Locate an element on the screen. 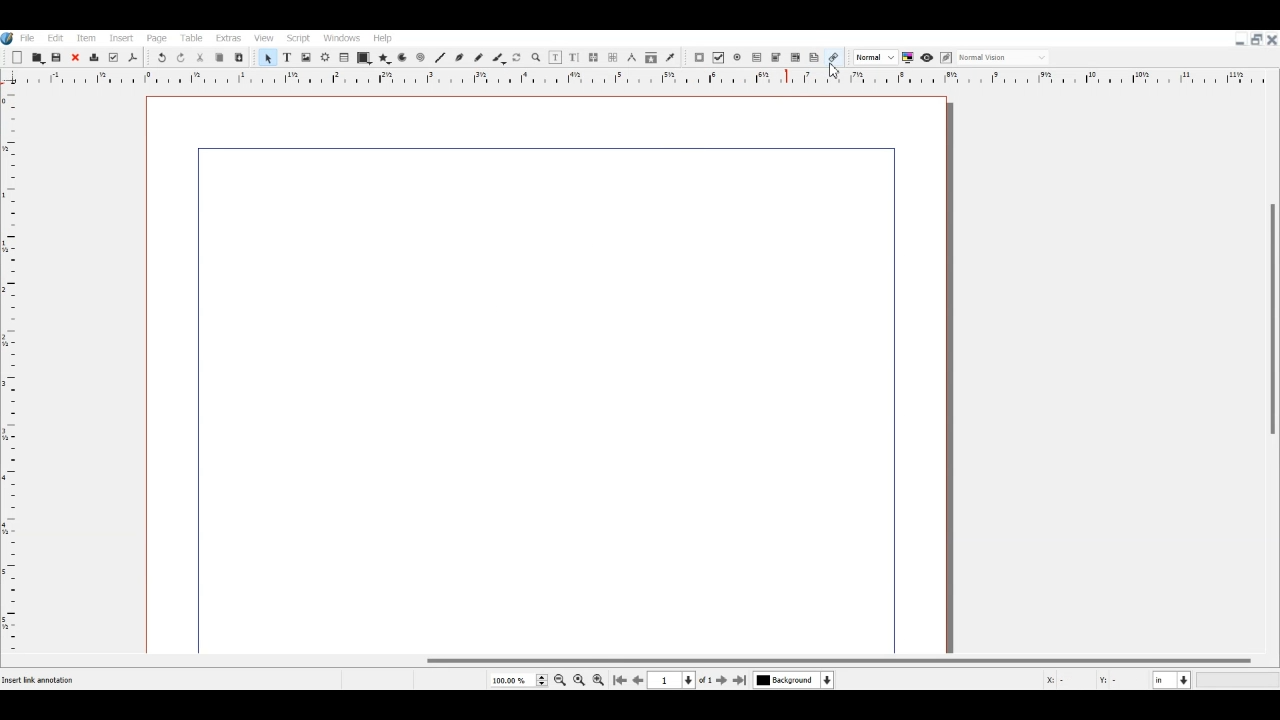  Go to next page is located at coordinates (723, 680).